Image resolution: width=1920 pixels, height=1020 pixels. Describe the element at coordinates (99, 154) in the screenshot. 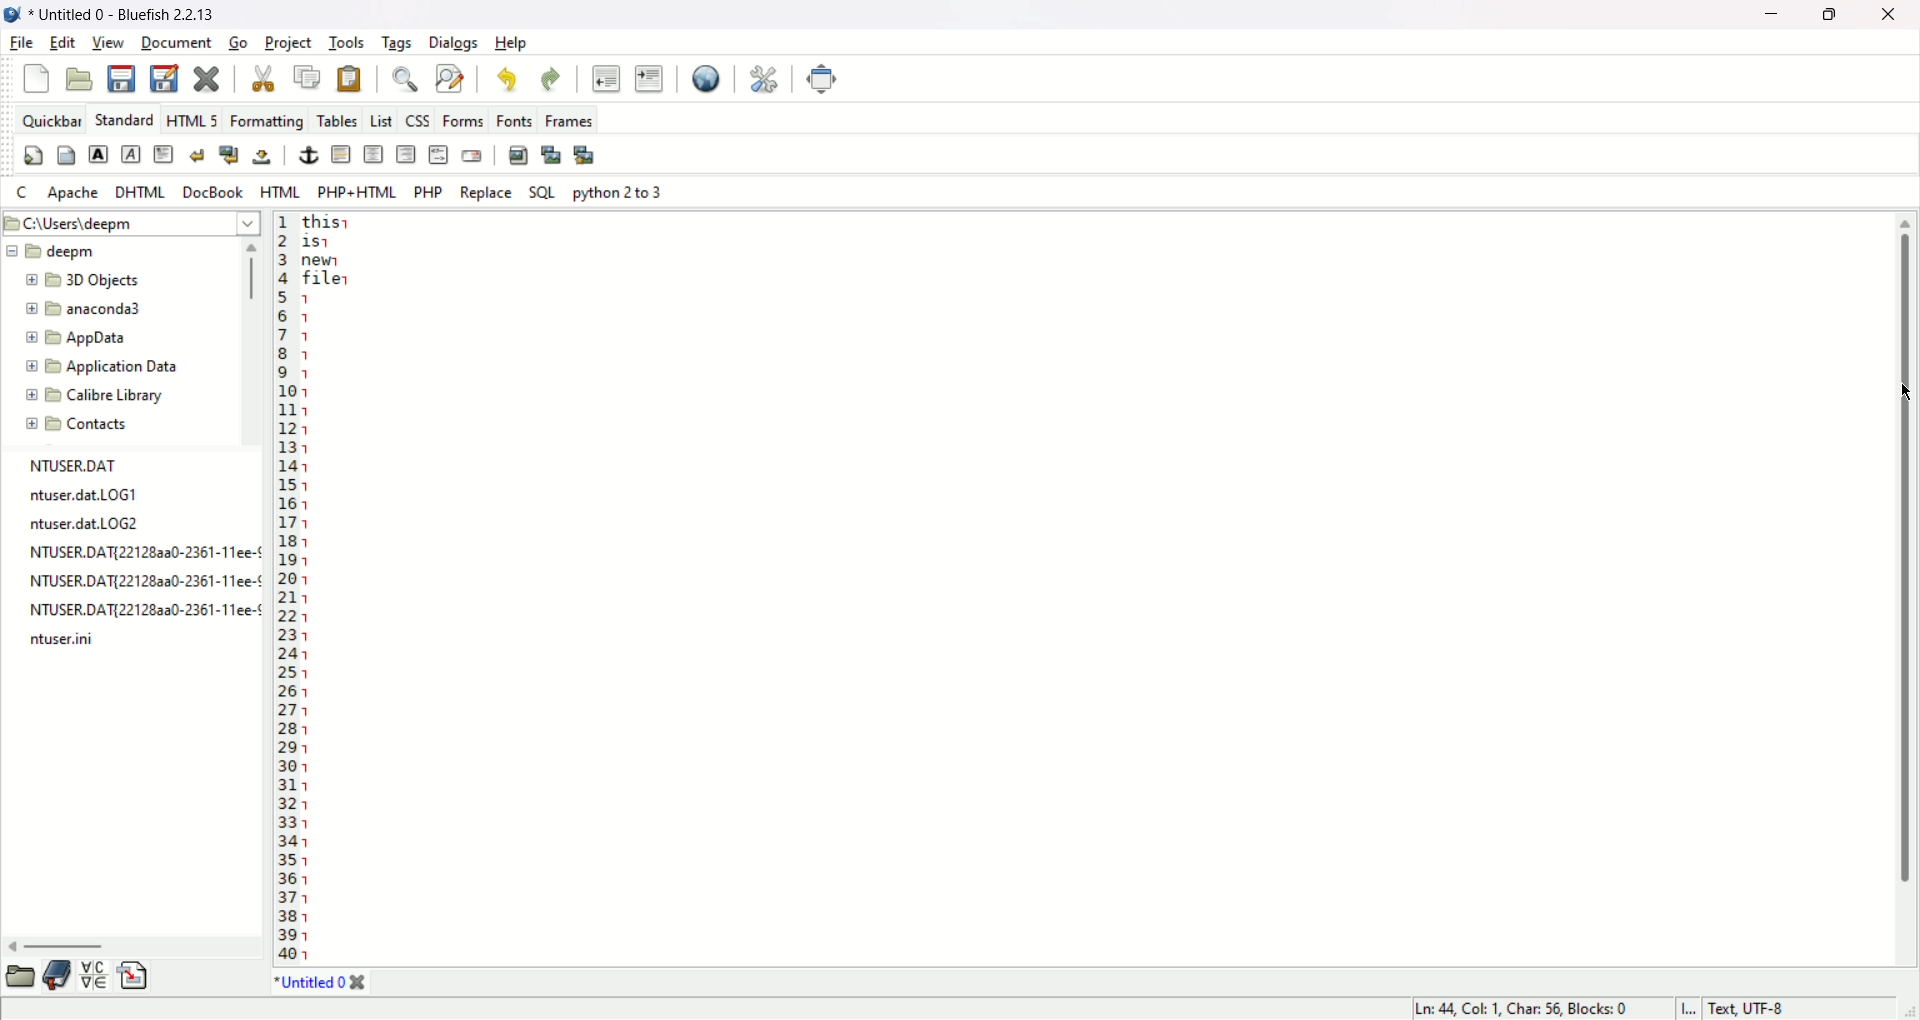

I see `strong` at that location.